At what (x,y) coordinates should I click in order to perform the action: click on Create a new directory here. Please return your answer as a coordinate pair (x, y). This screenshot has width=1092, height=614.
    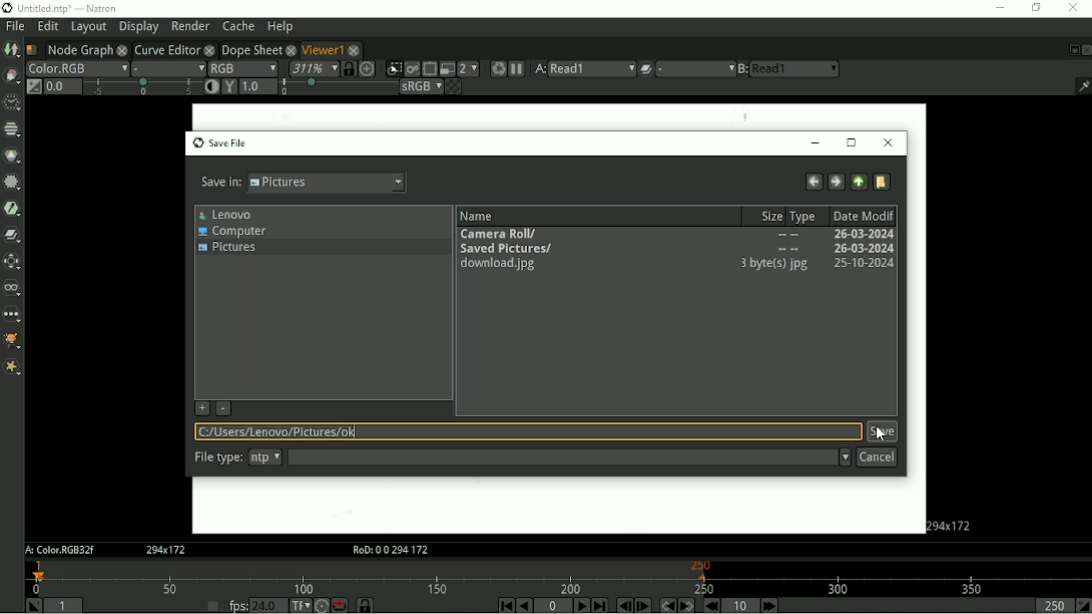
    Looking at the image, I should click on (881, 182).